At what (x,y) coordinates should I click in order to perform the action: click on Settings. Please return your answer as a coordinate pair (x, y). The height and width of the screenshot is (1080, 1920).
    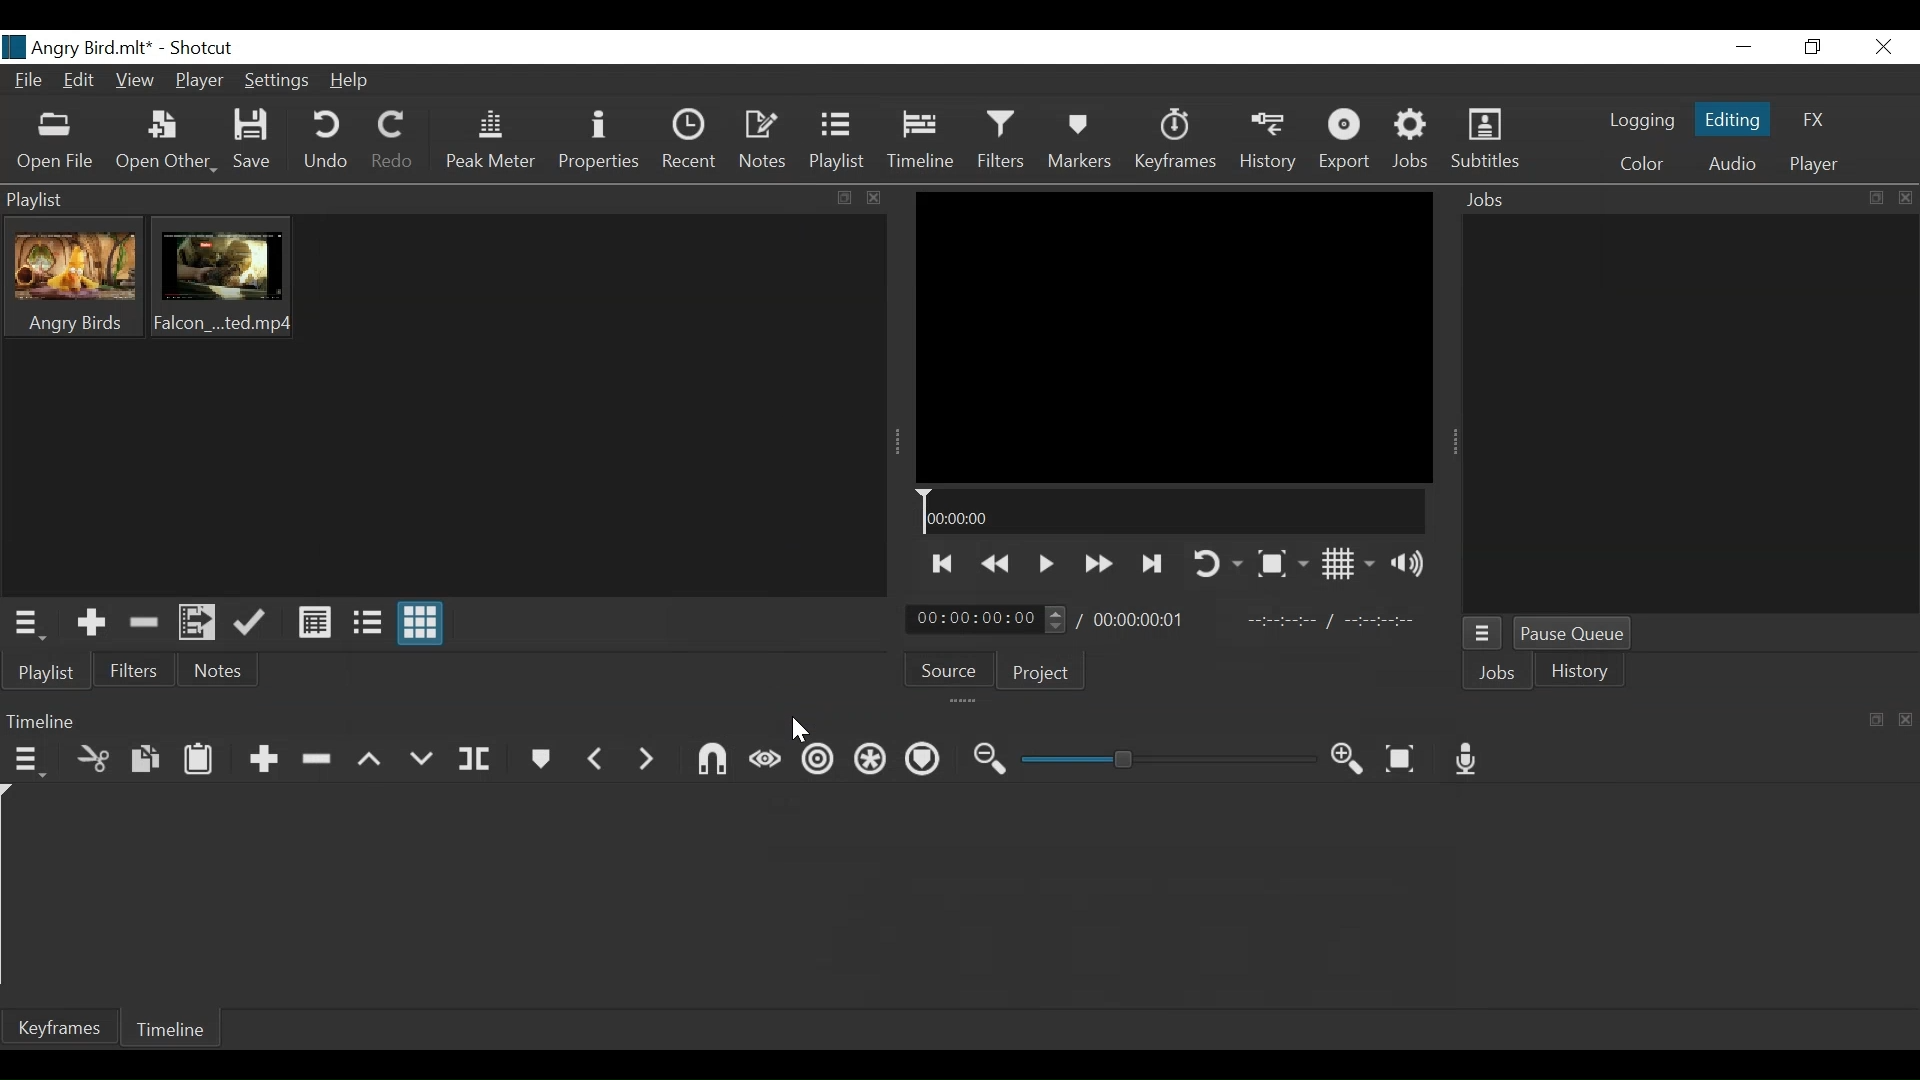
    Looking at the image, I should click on (281, 80).